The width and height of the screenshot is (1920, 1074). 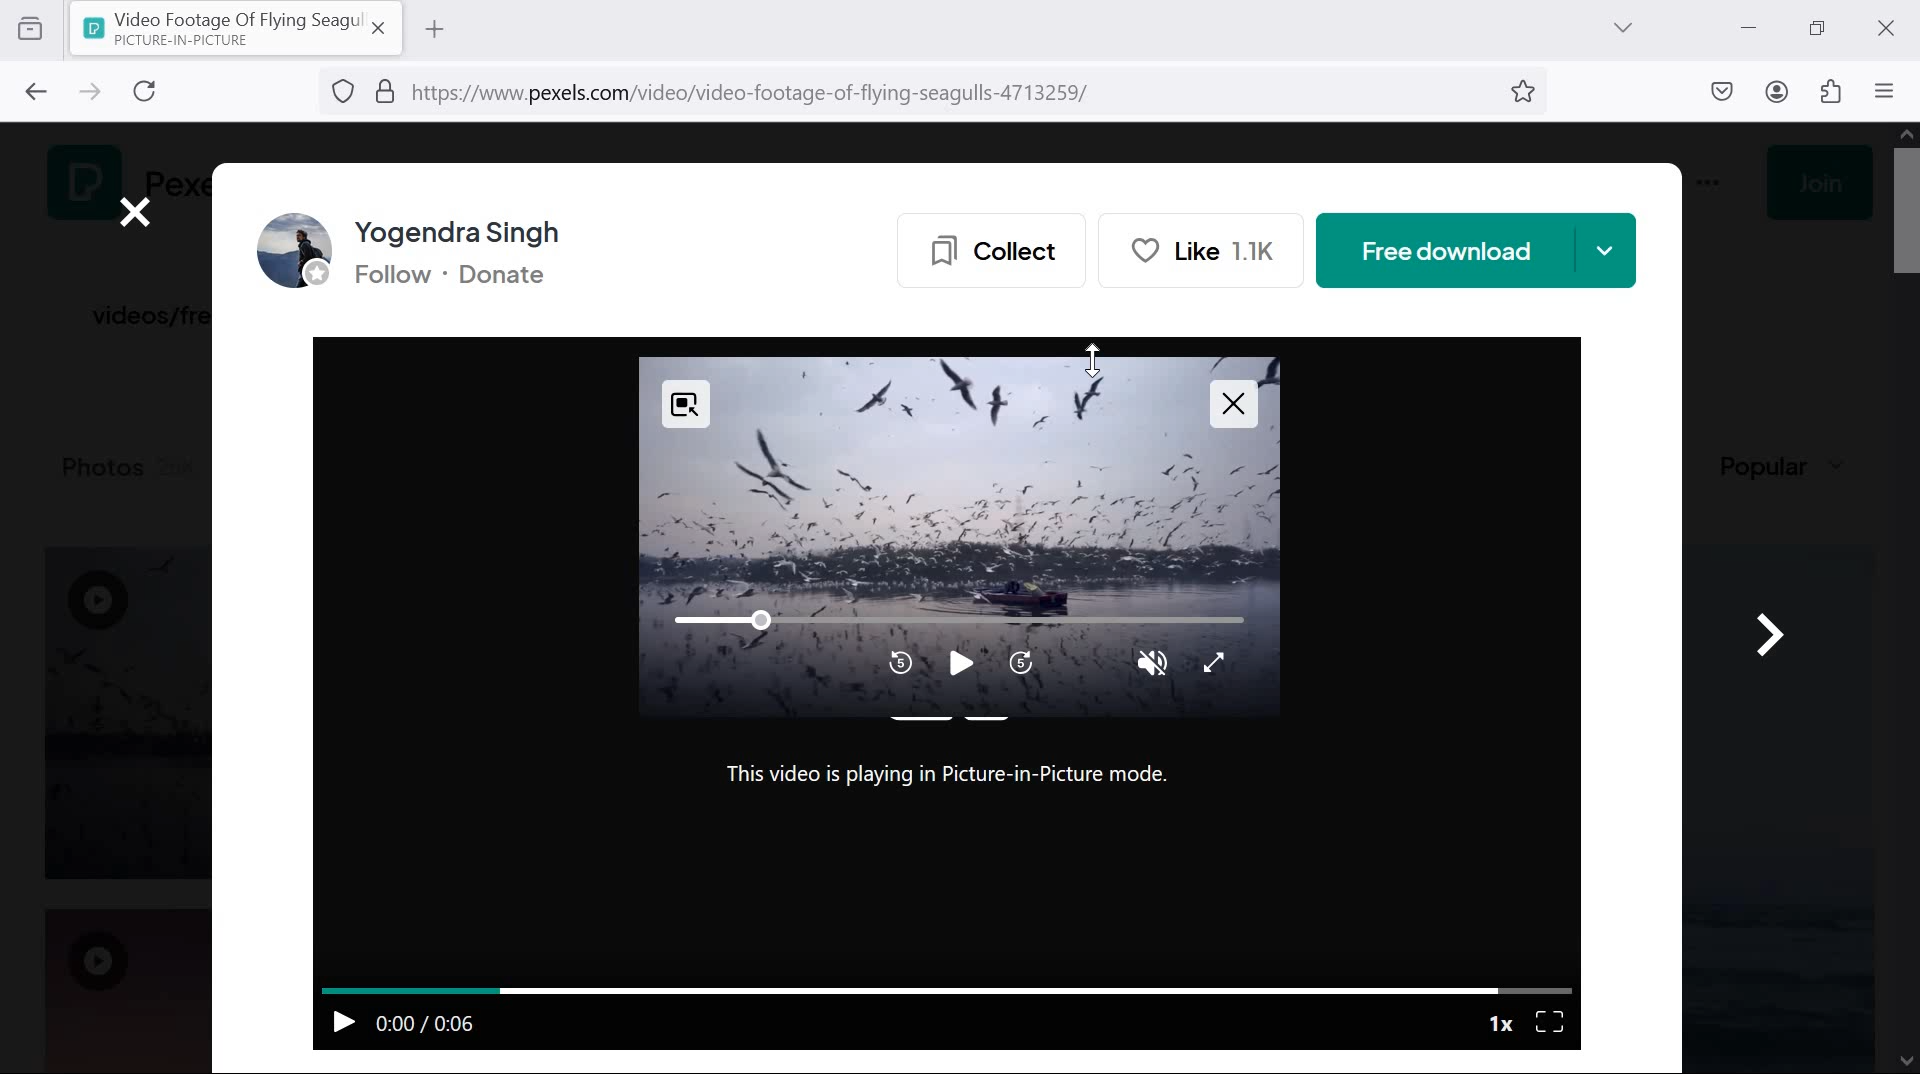 What do you see at coordinates (1553, 1020) in the screenshot?
I see `full screen` at bounding box center [1553, 1020].